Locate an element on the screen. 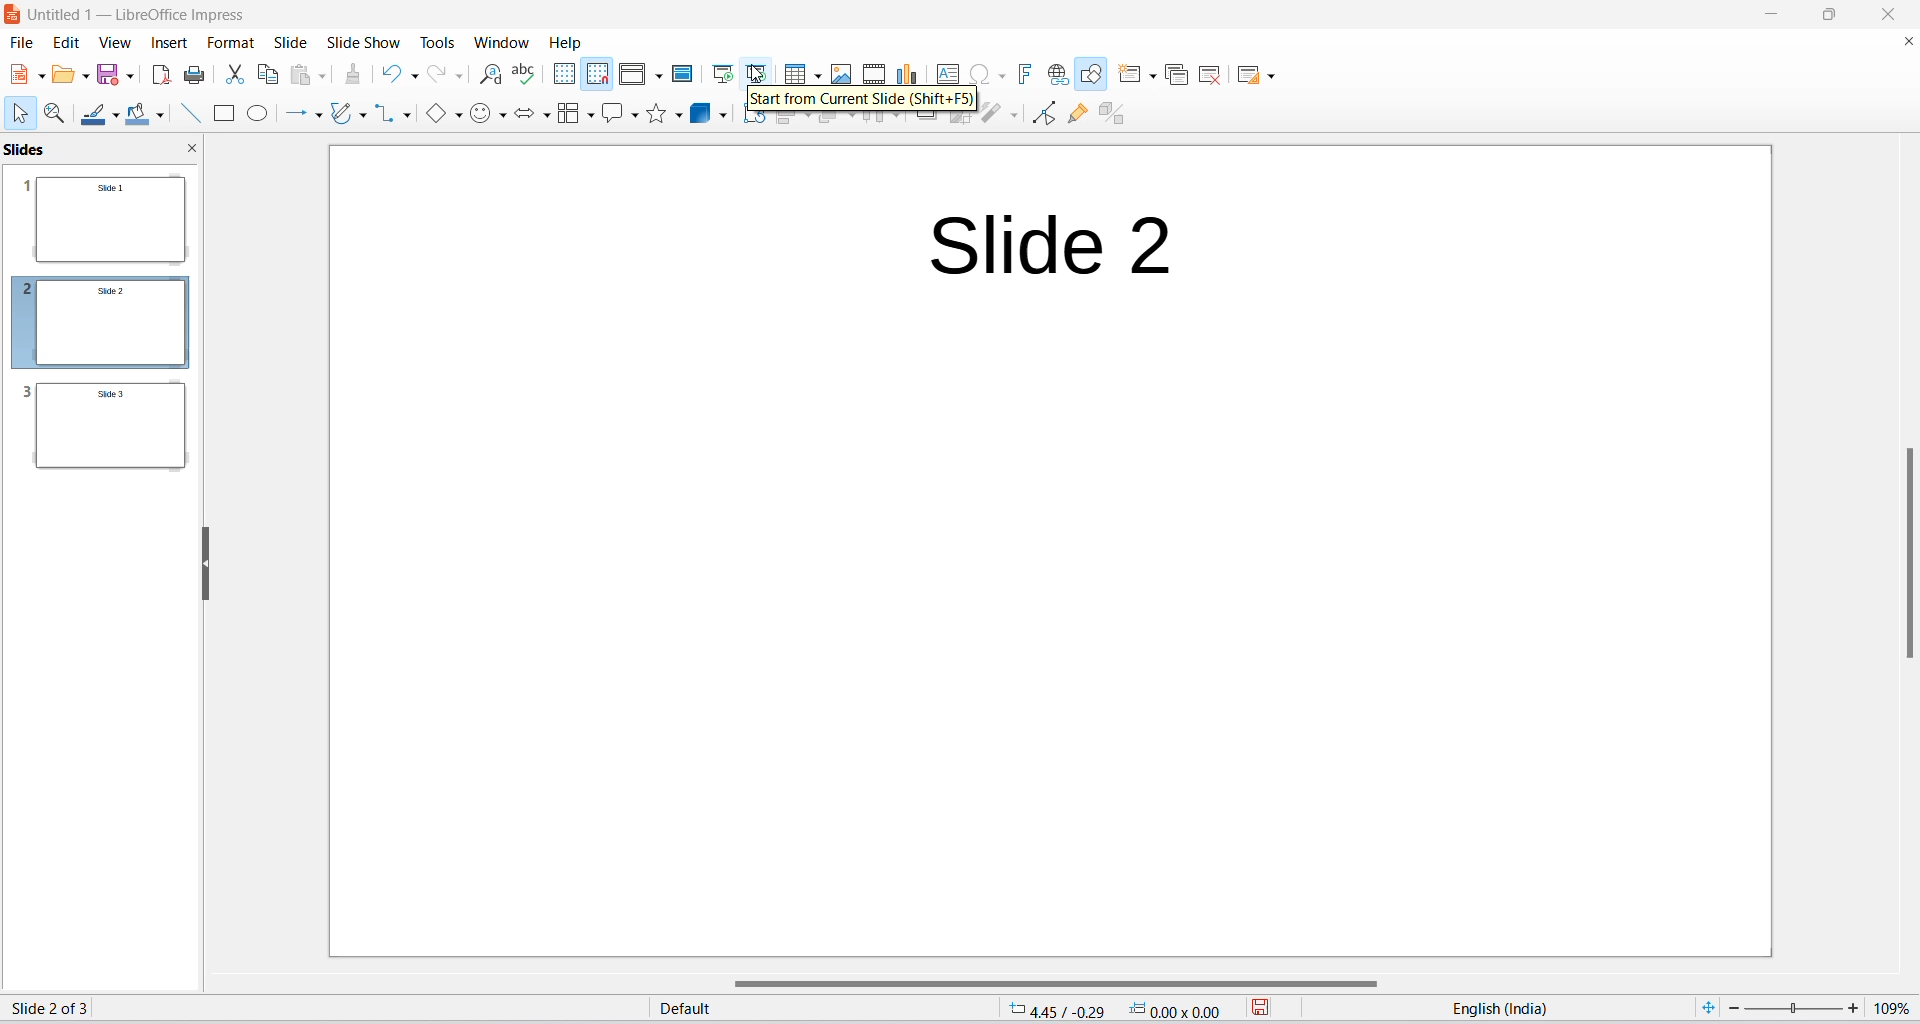 The height and width of the screenshot is (1024, 1920). save is located at coordinates (106, 75).